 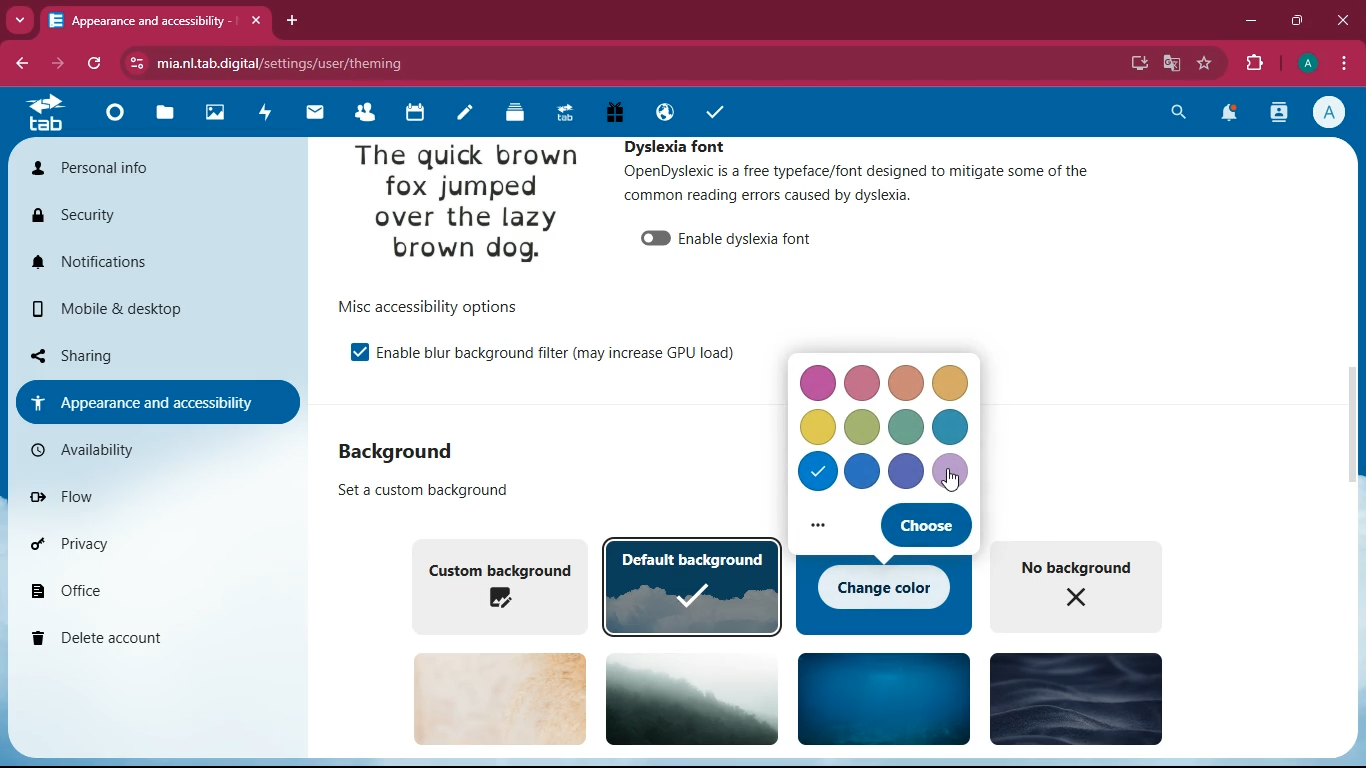 What do you see at coordinates (48, 116) in the screenshot?
I see `tab` at bounding box center [48, 116].